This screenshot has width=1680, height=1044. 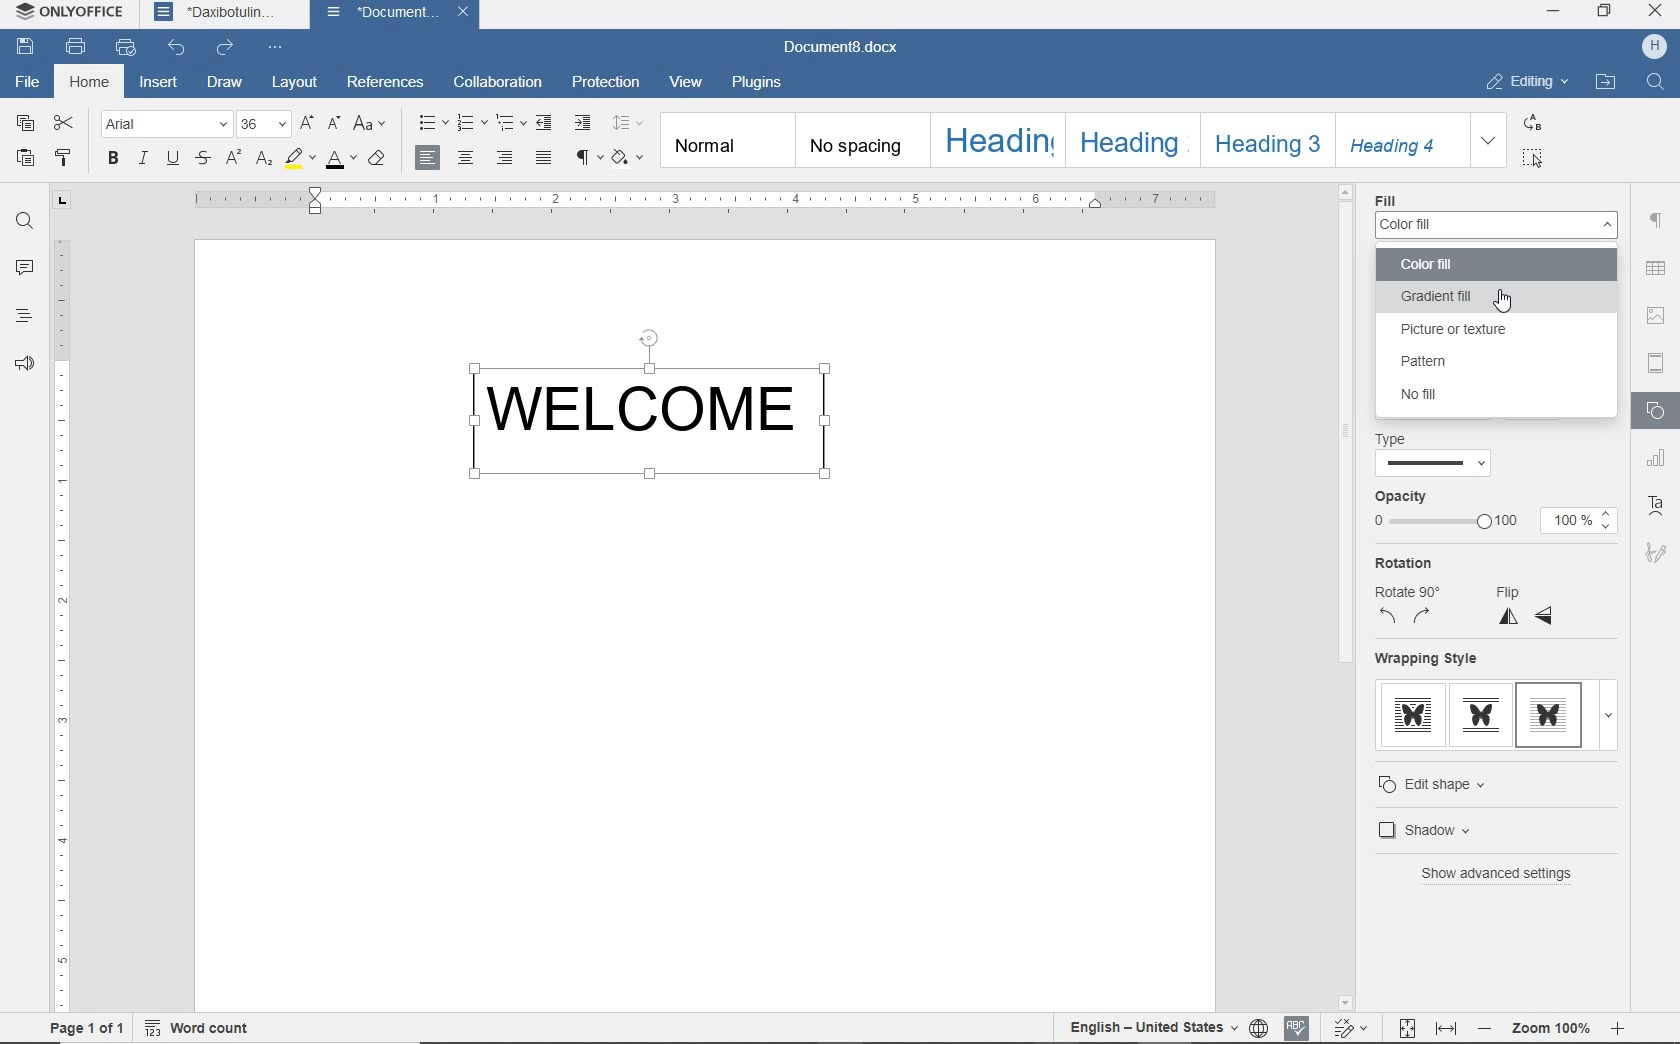 I want to click on picture or texture, so click(x=1468, y=330).